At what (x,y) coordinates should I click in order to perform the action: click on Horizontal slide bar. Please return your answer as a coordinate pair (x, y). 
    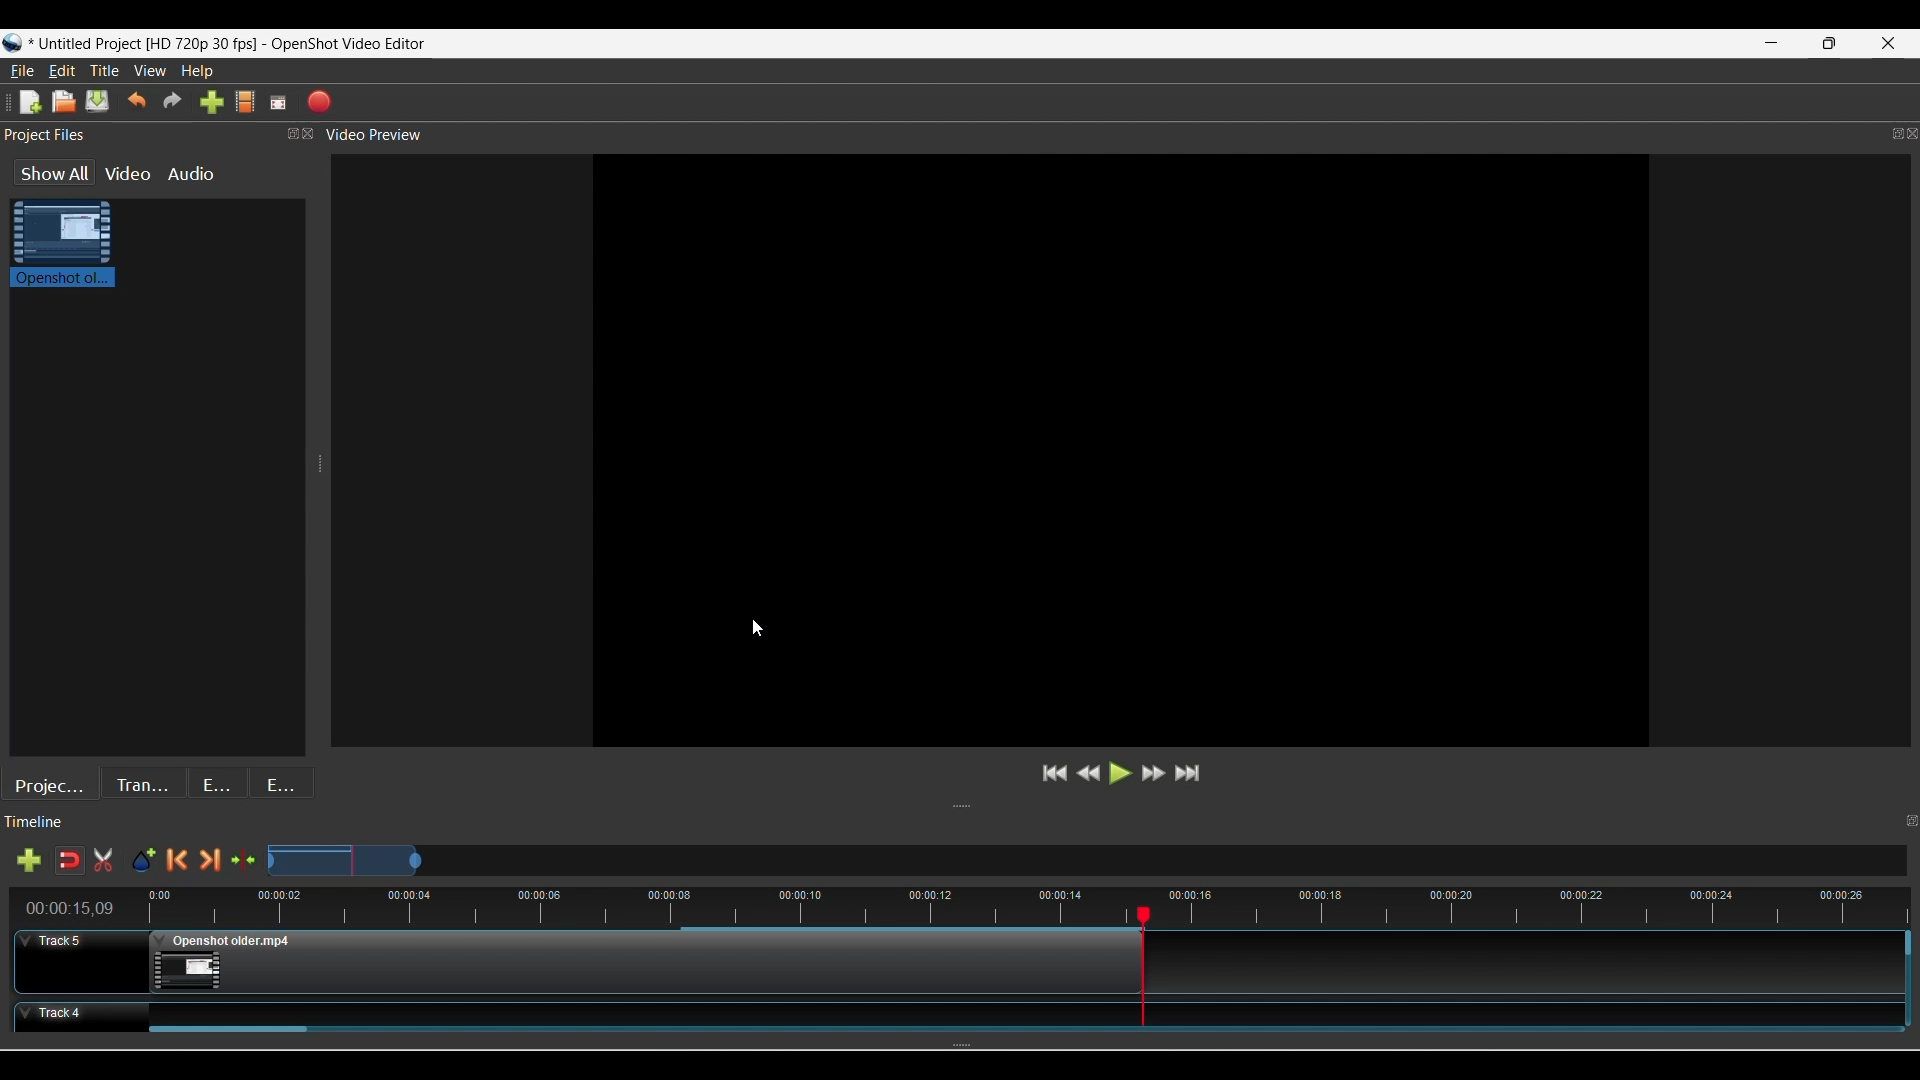
    Looking at the image, I should click on (228, 1030).